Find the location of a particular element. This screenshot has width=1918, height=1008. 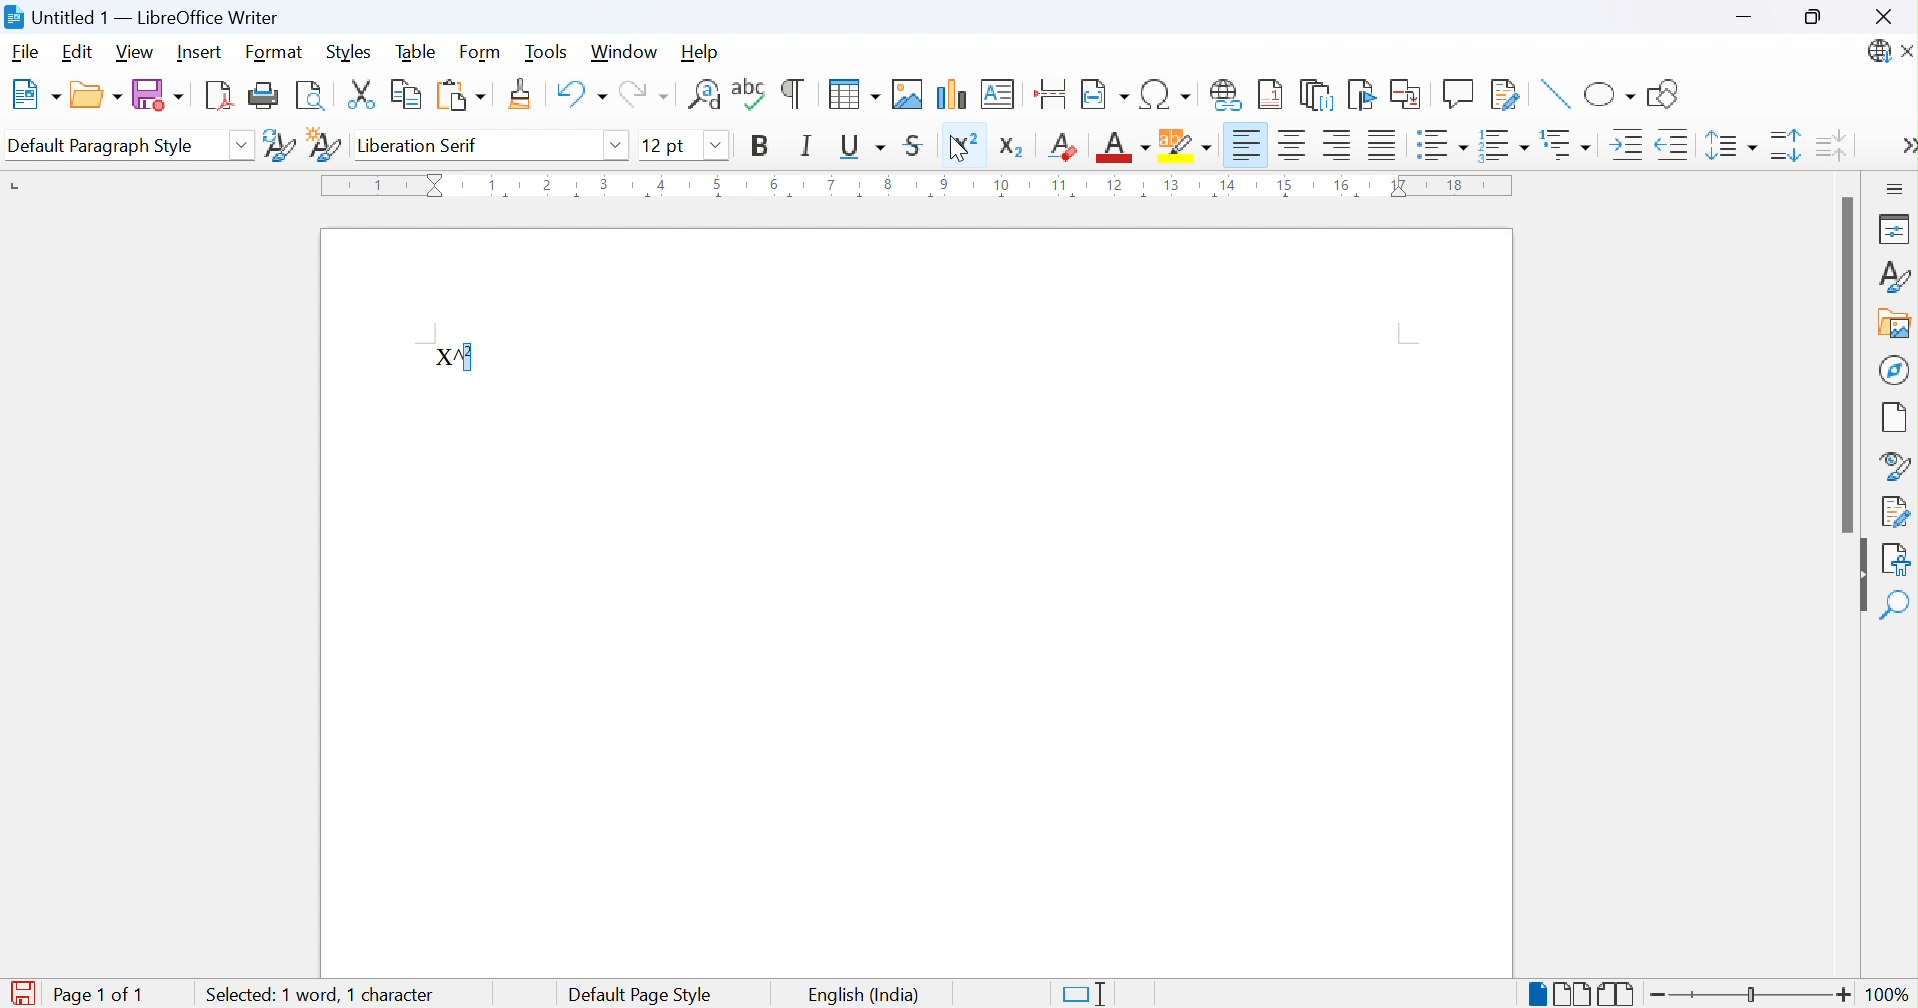

Close is located at coordinates (1906, 51).